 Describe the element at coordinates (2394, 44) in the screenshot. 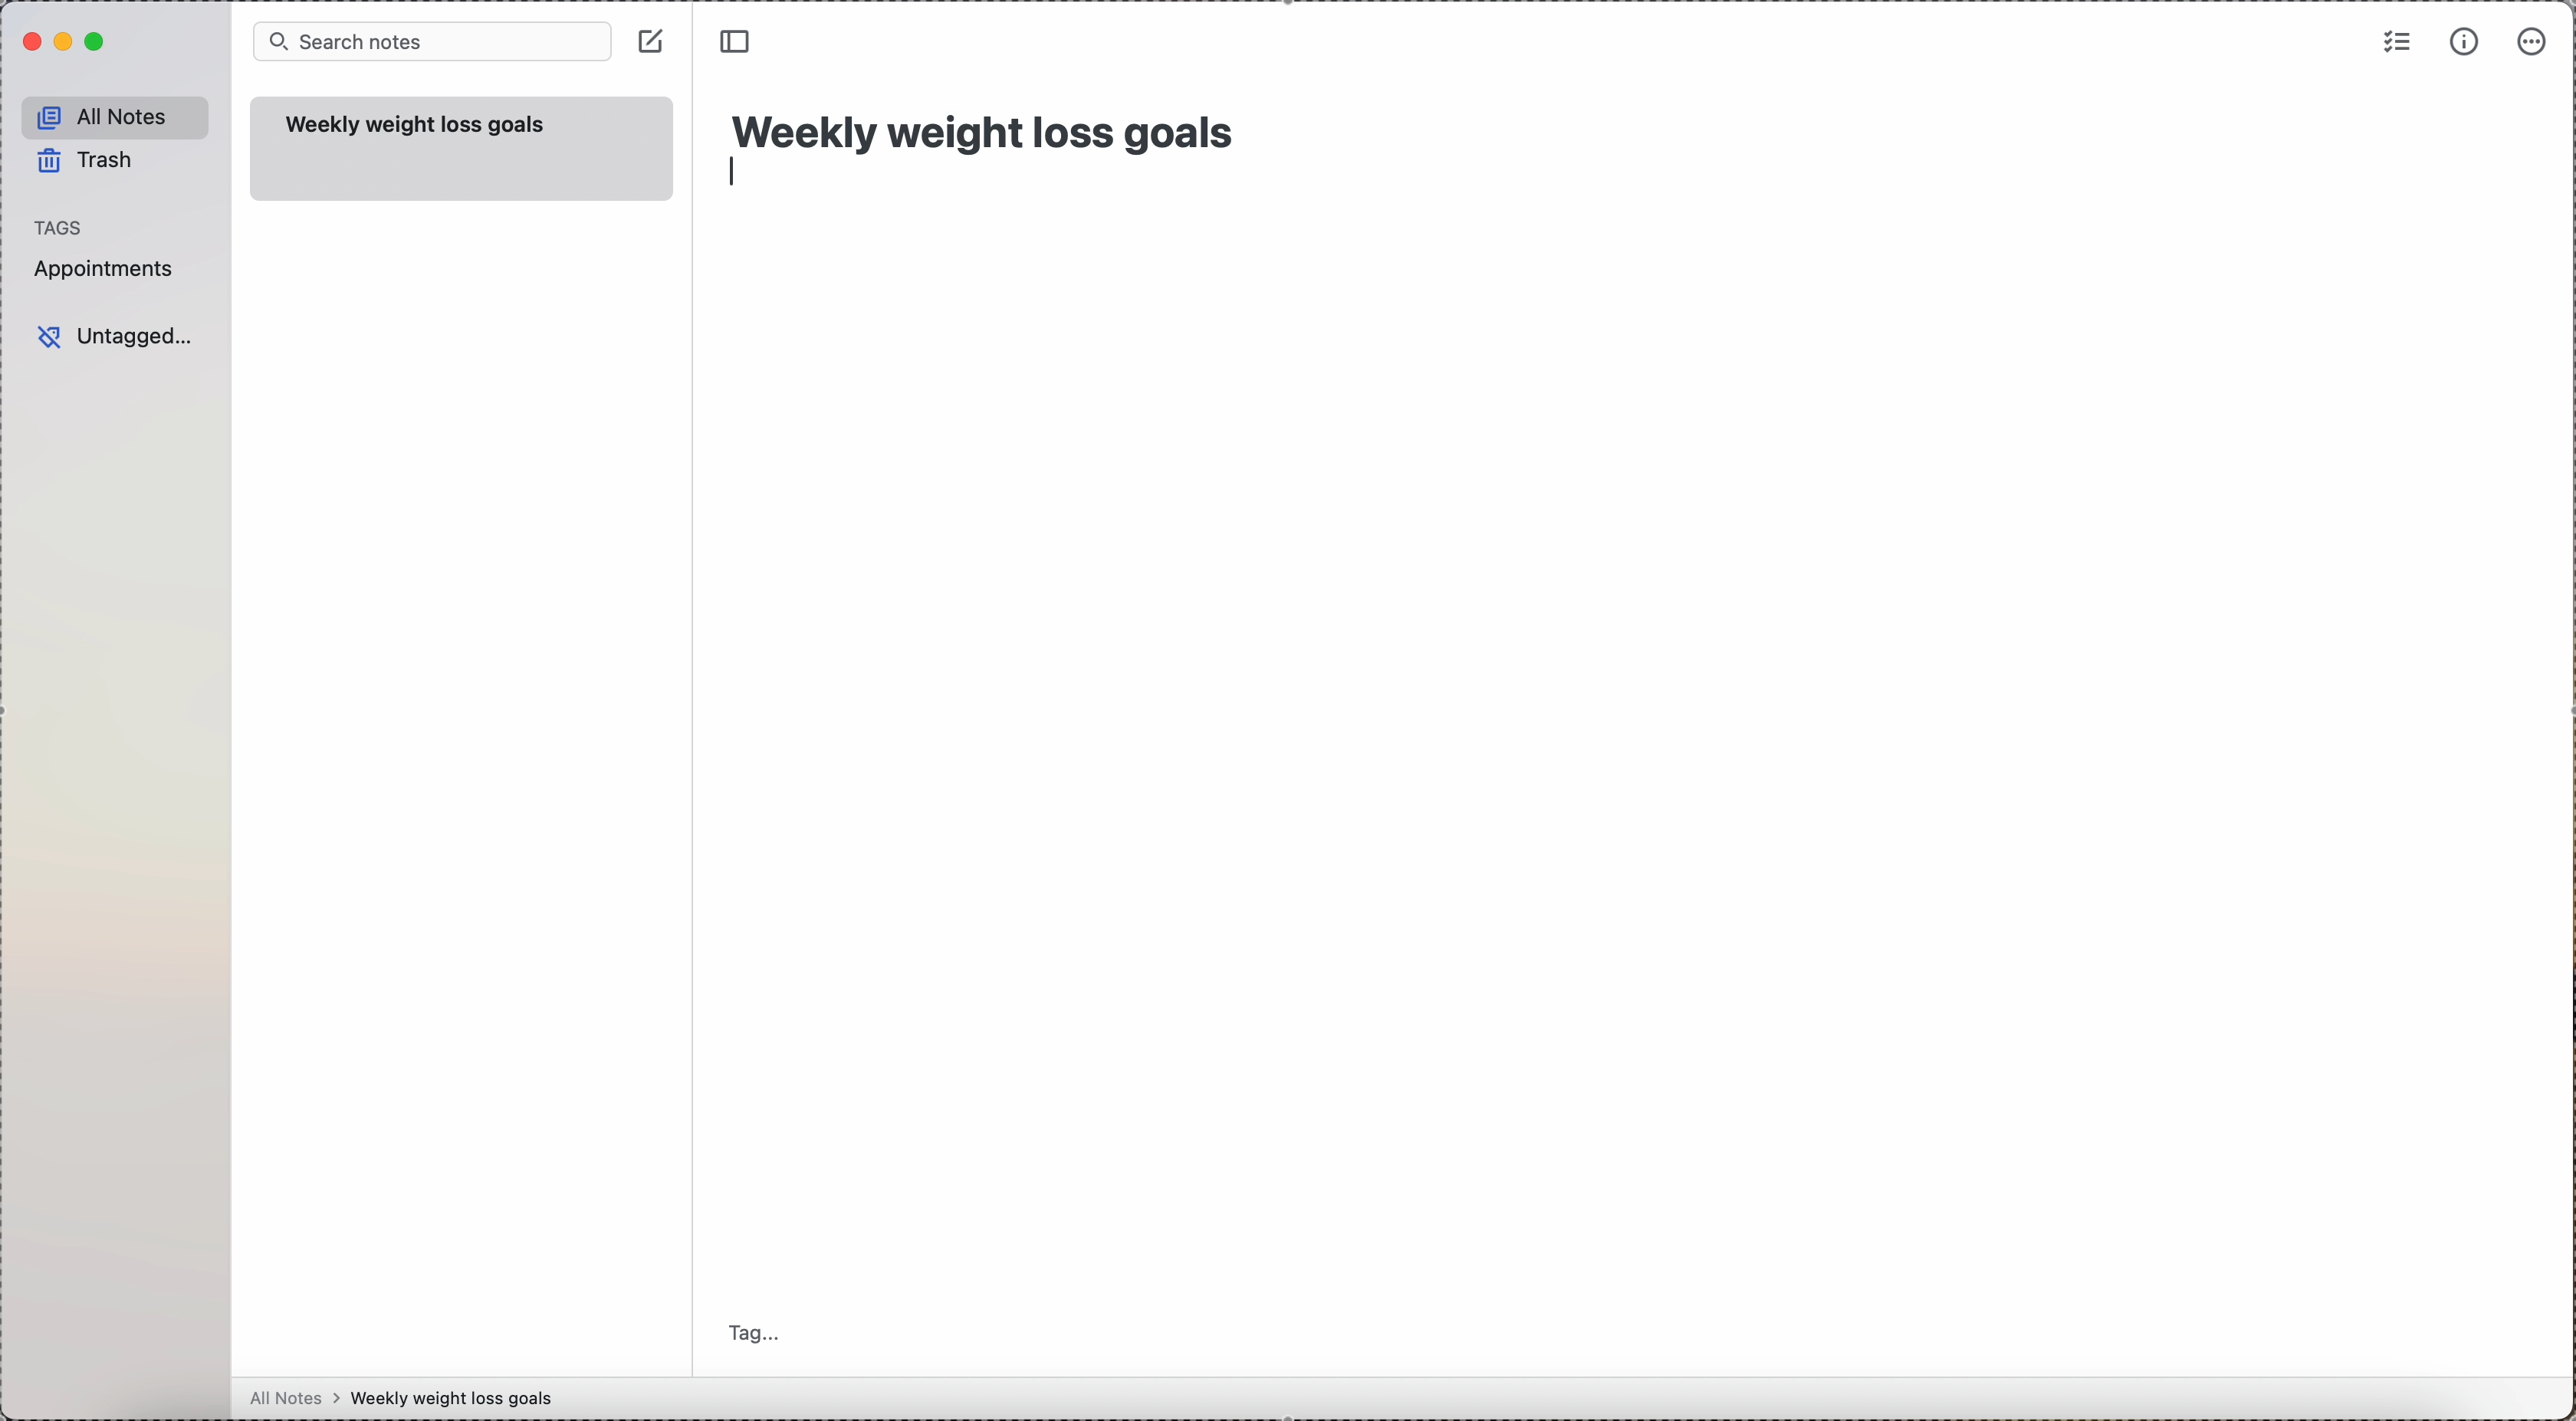

I see `check list` at that location.